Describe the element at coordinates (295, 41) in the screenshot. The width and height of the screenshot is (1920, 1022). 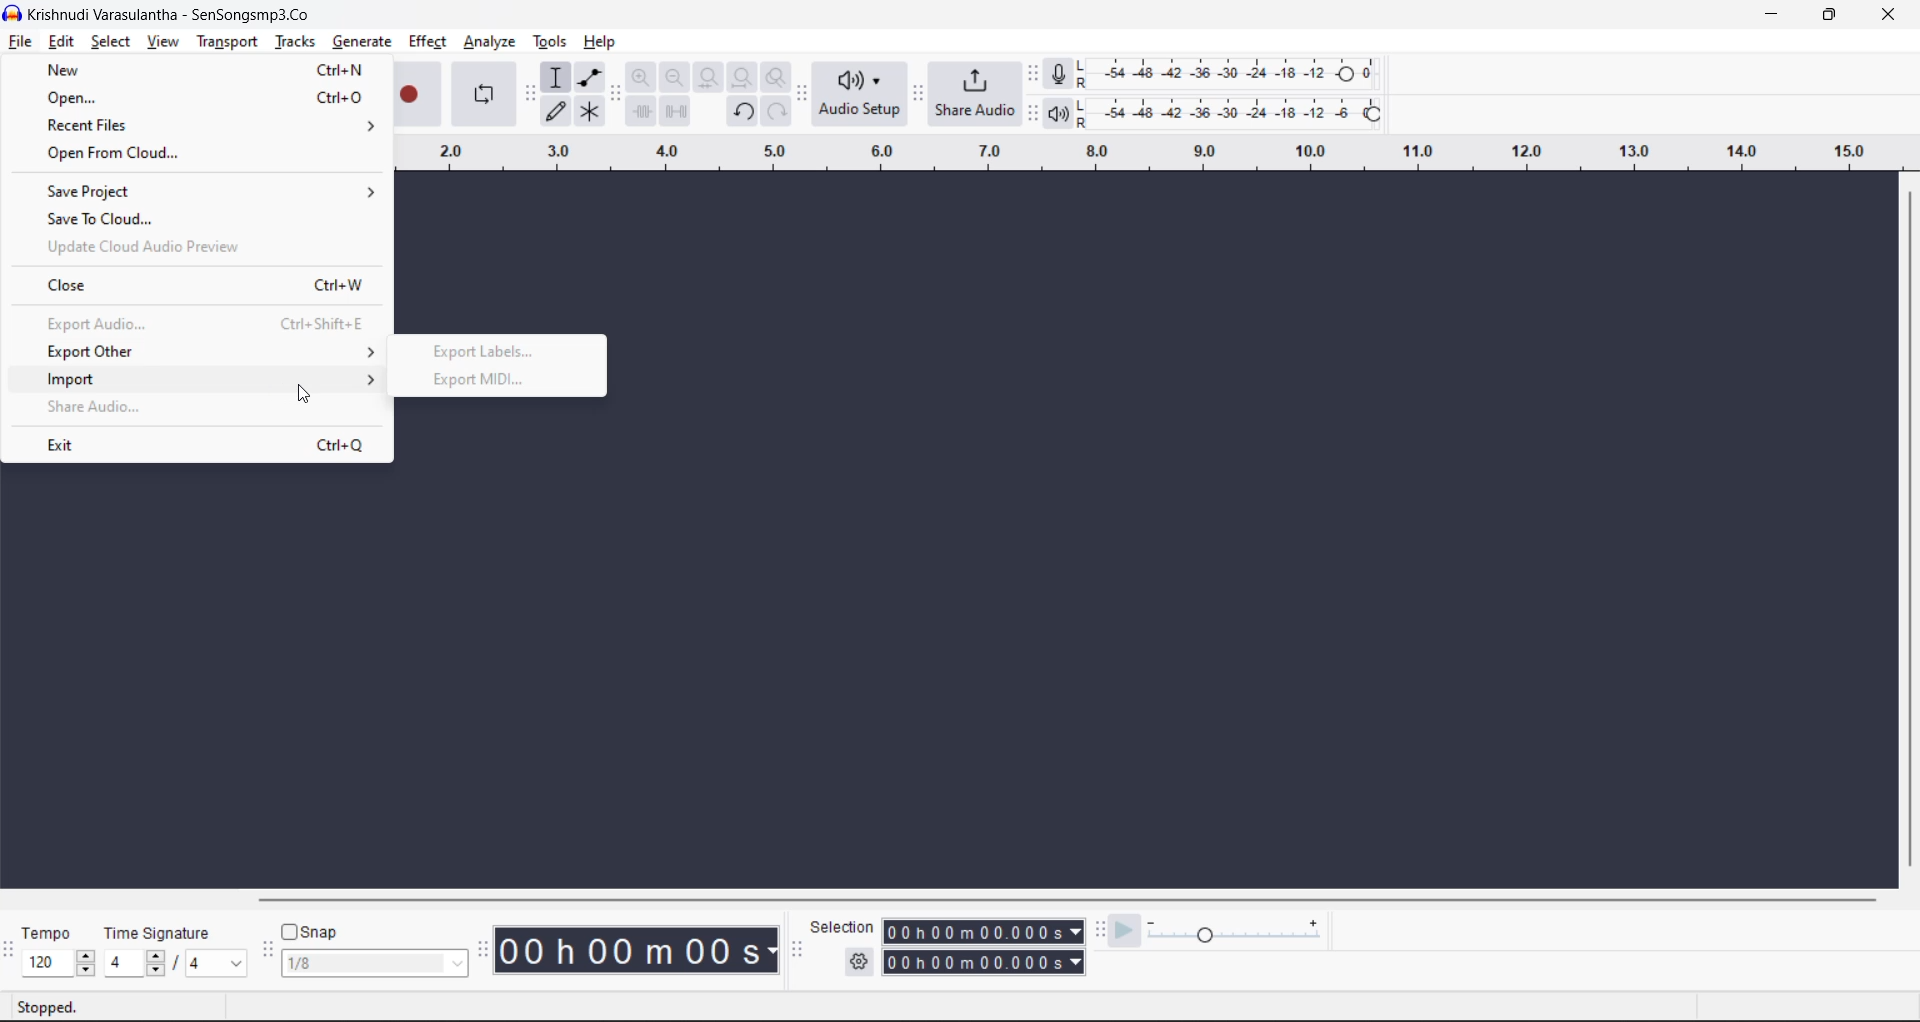
I see `tracks` at that location.